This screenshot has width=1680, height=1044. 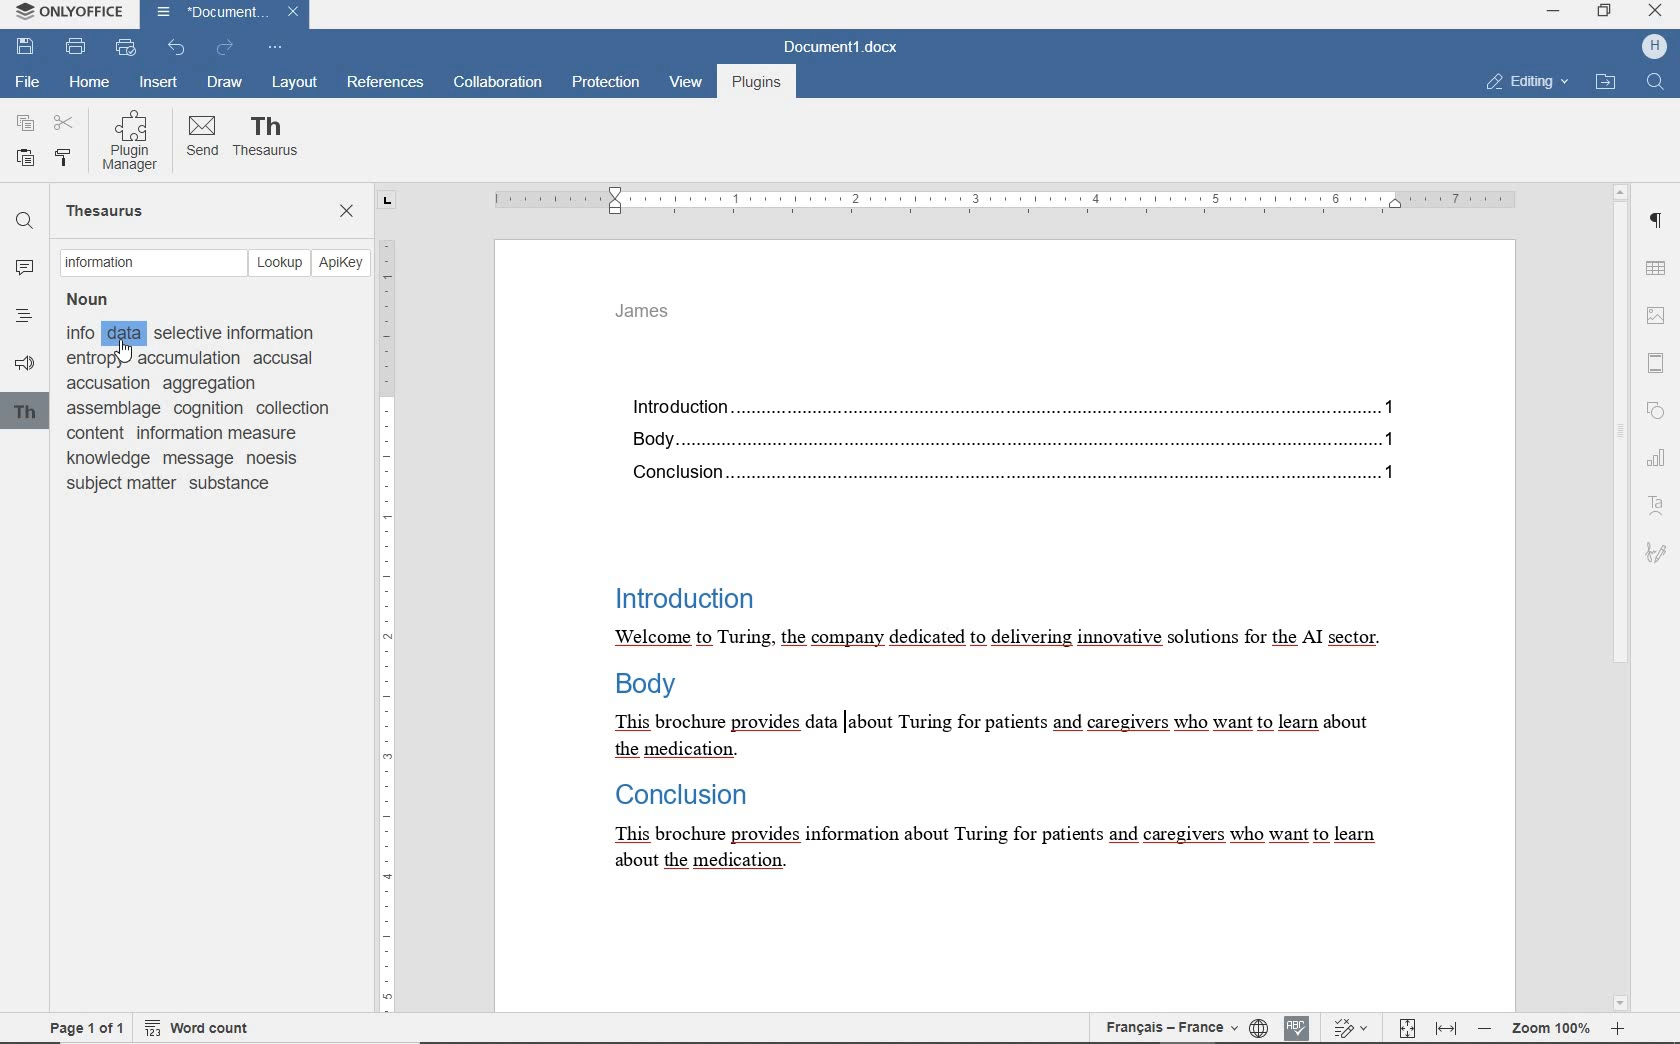 I want to click on TRACK CHANGES, so click(x=1347, y=1028).